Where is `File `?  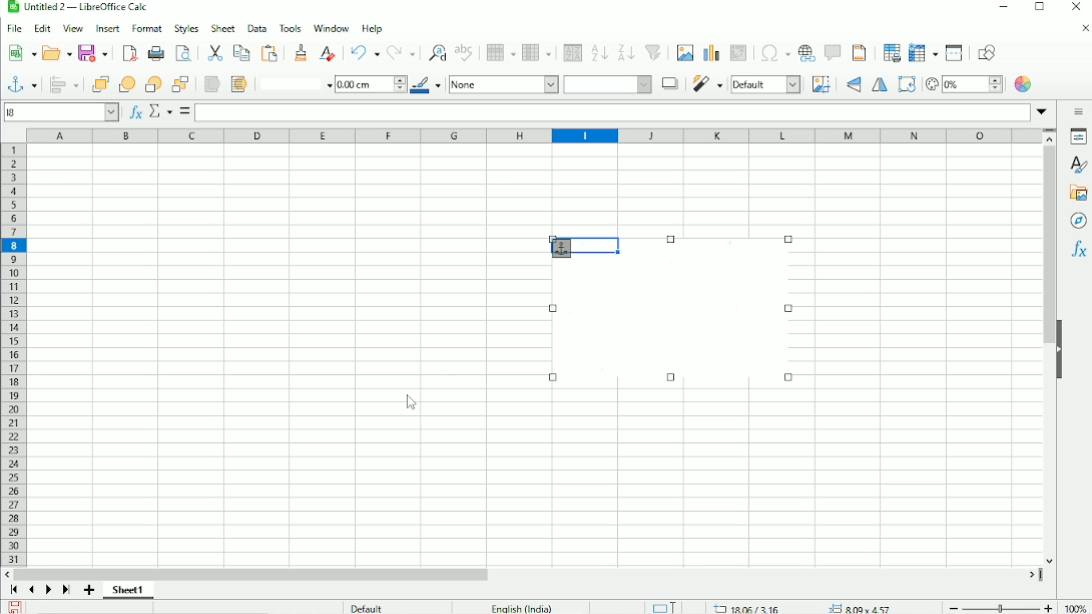
File  is located at coordinates (14, 27).